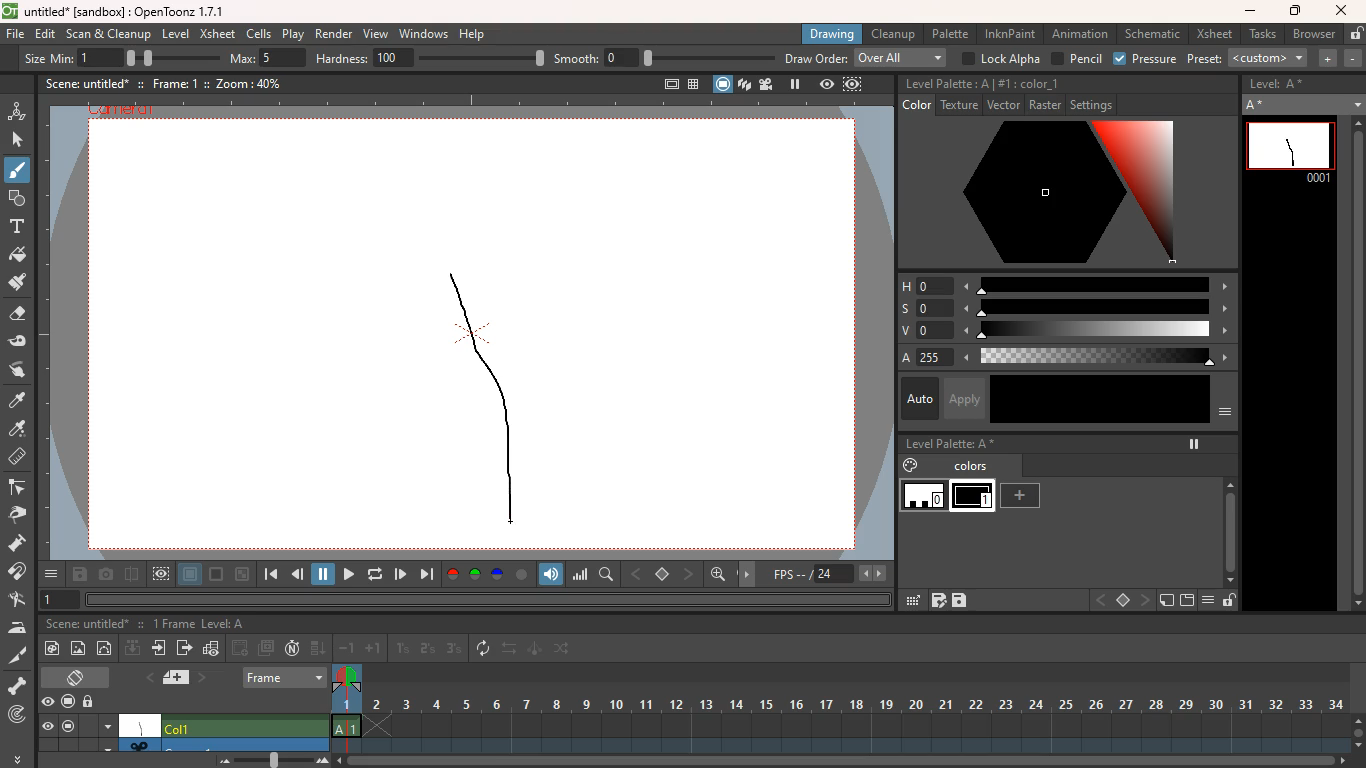  Describe the element at coordinates (165, 57) in the screenshot. I see `size` at that location.